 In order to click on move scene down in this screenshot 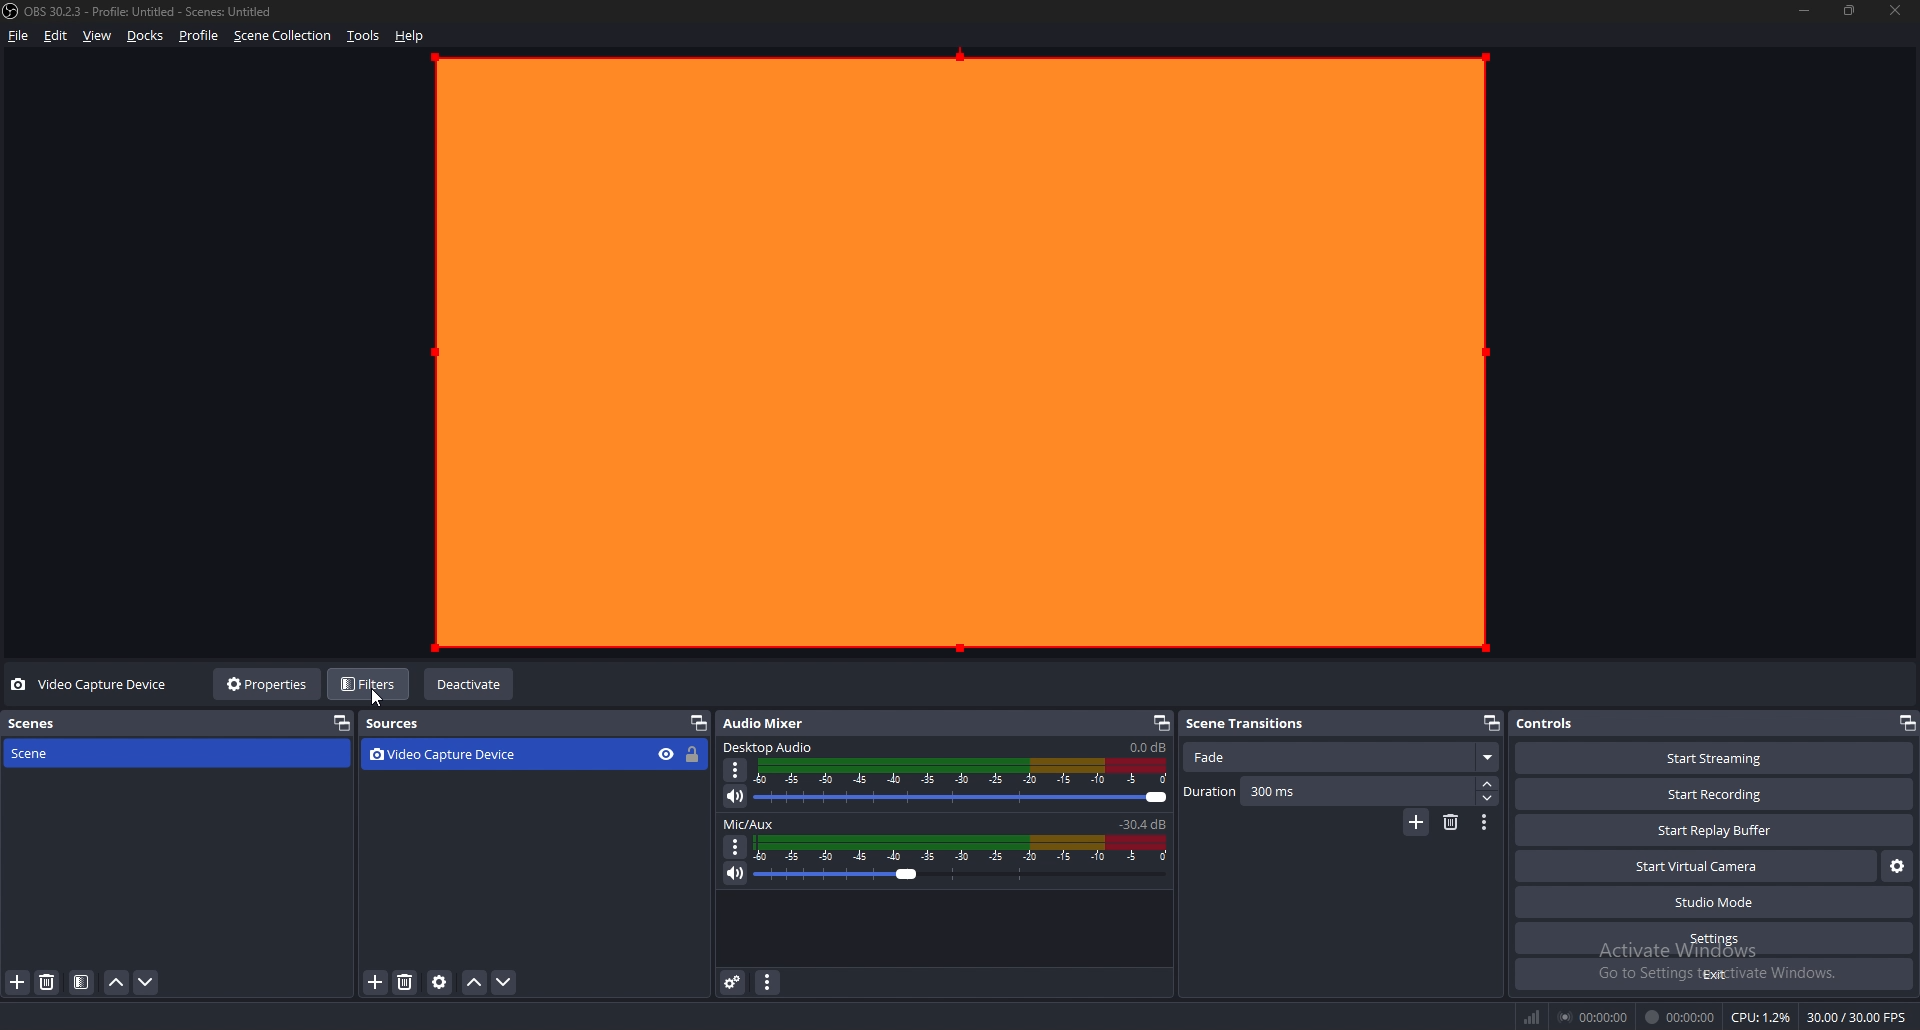, I will do `click(145, 983)`.